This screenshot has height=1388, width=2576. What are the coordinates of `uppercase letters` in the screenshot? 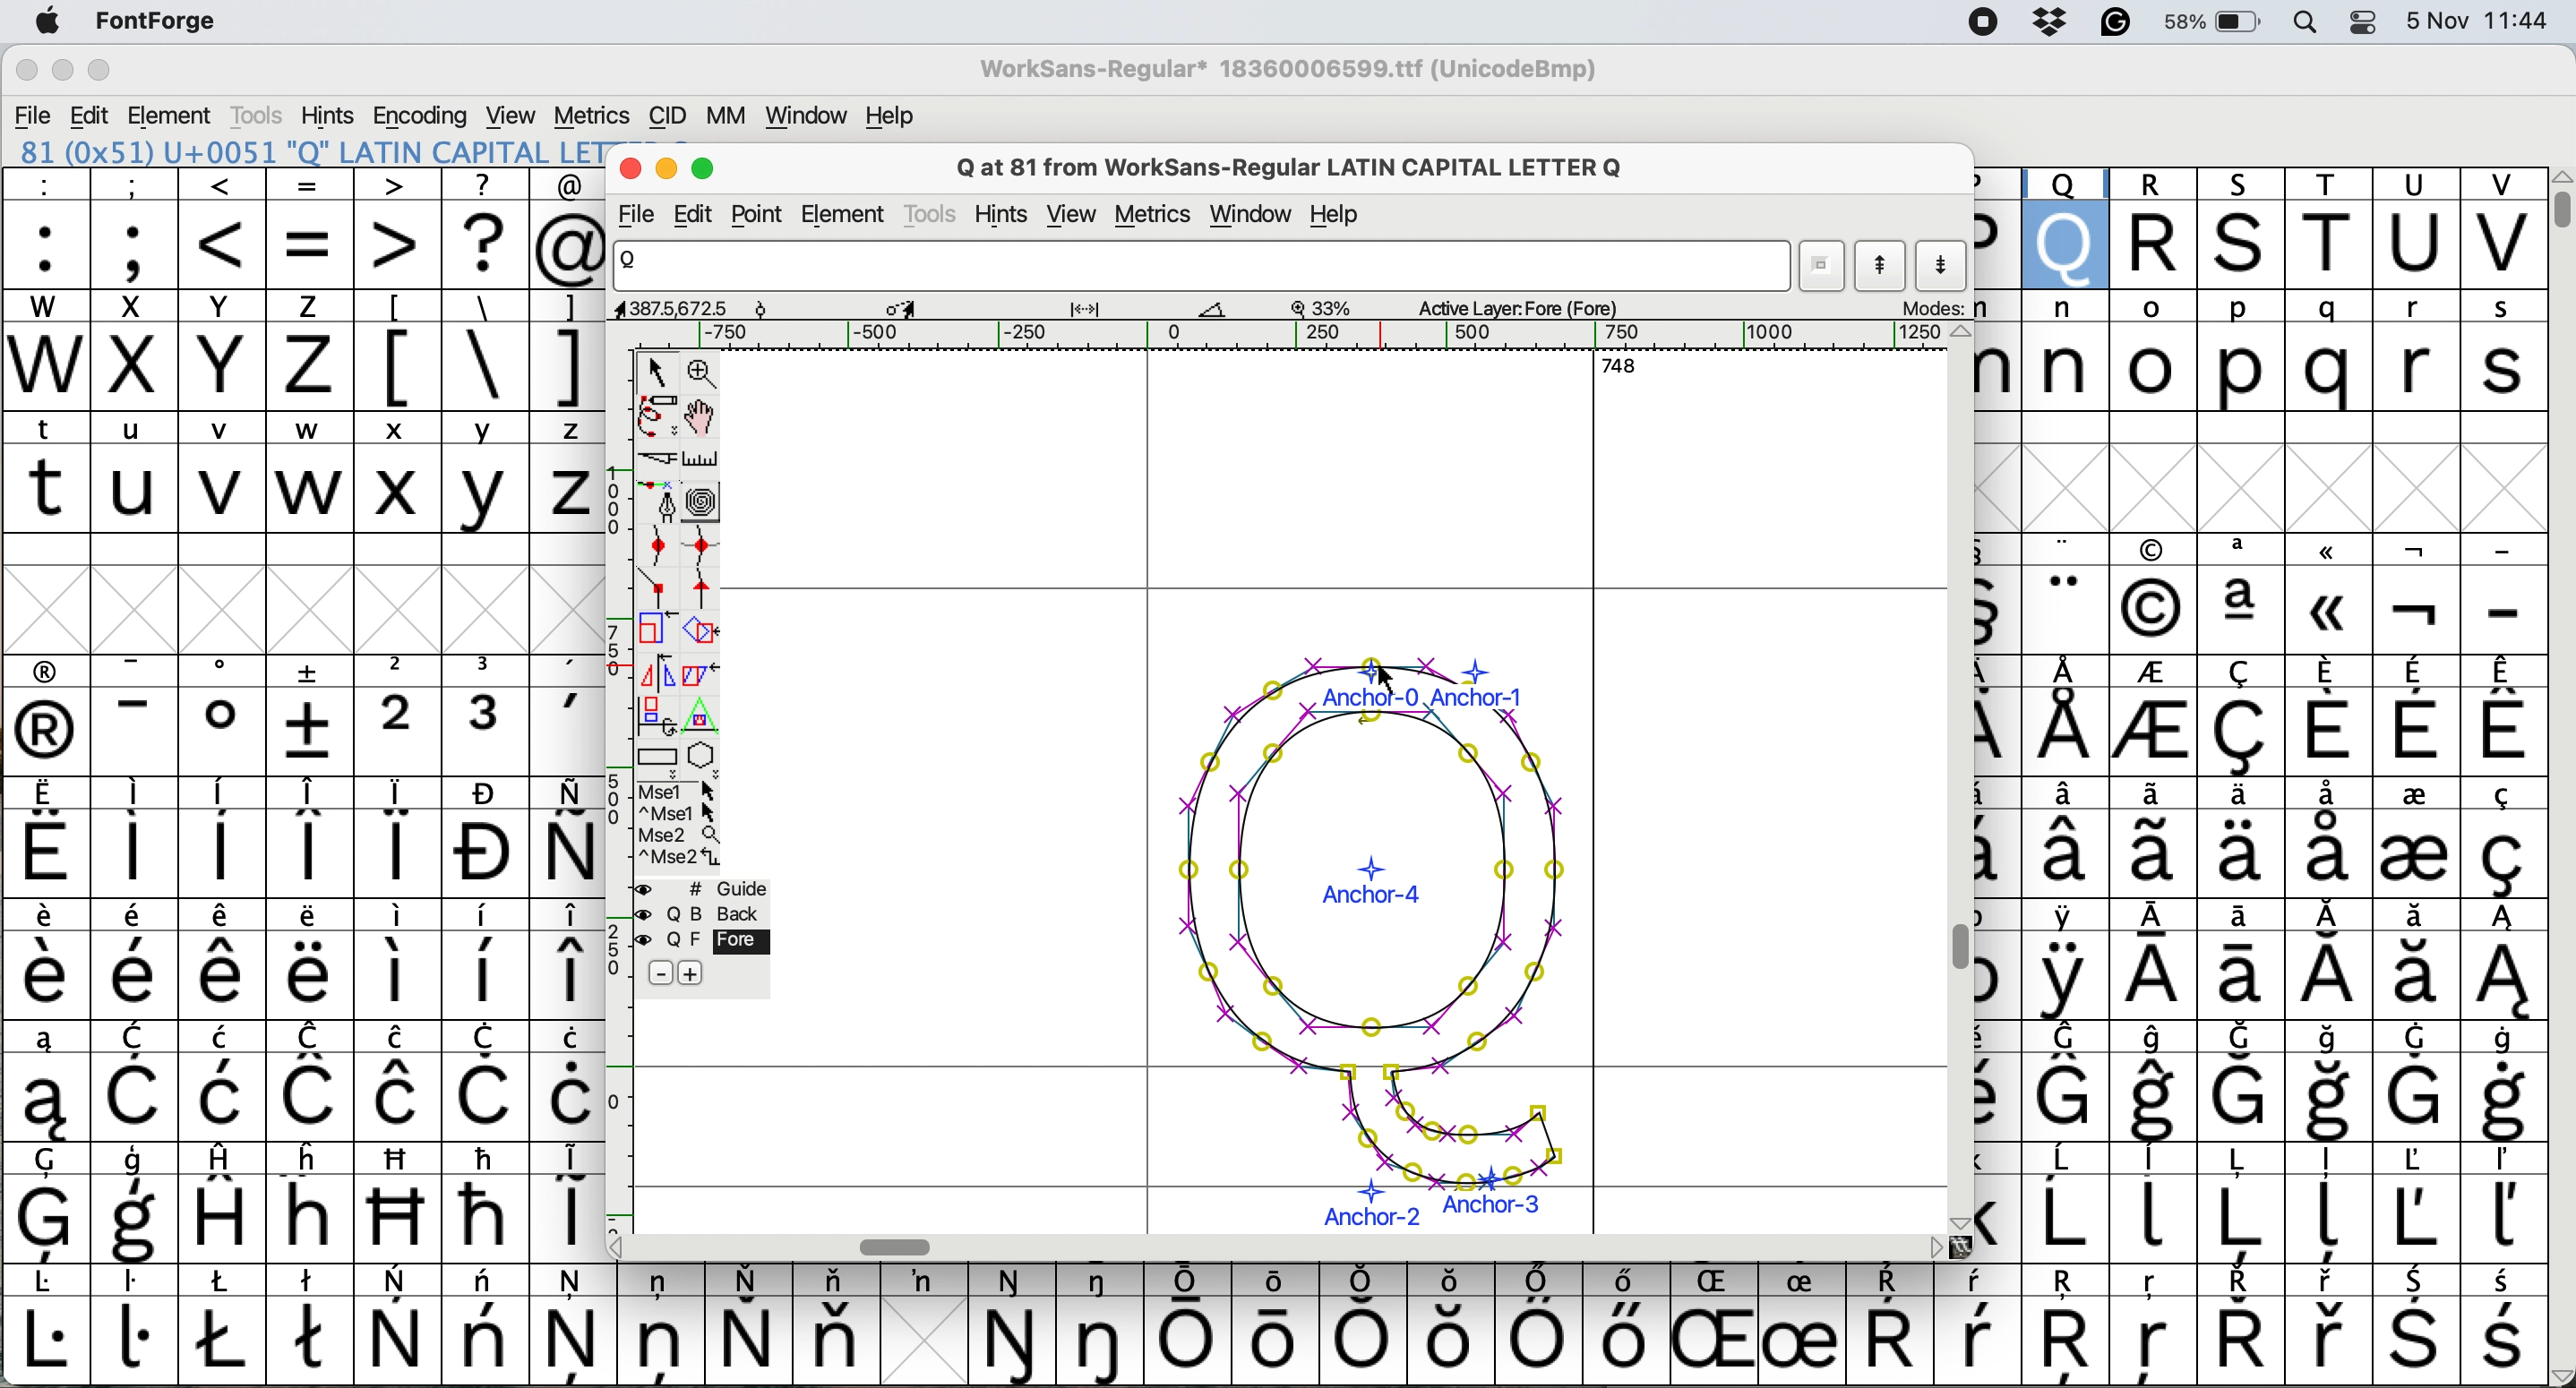 It's located at (297, 496).